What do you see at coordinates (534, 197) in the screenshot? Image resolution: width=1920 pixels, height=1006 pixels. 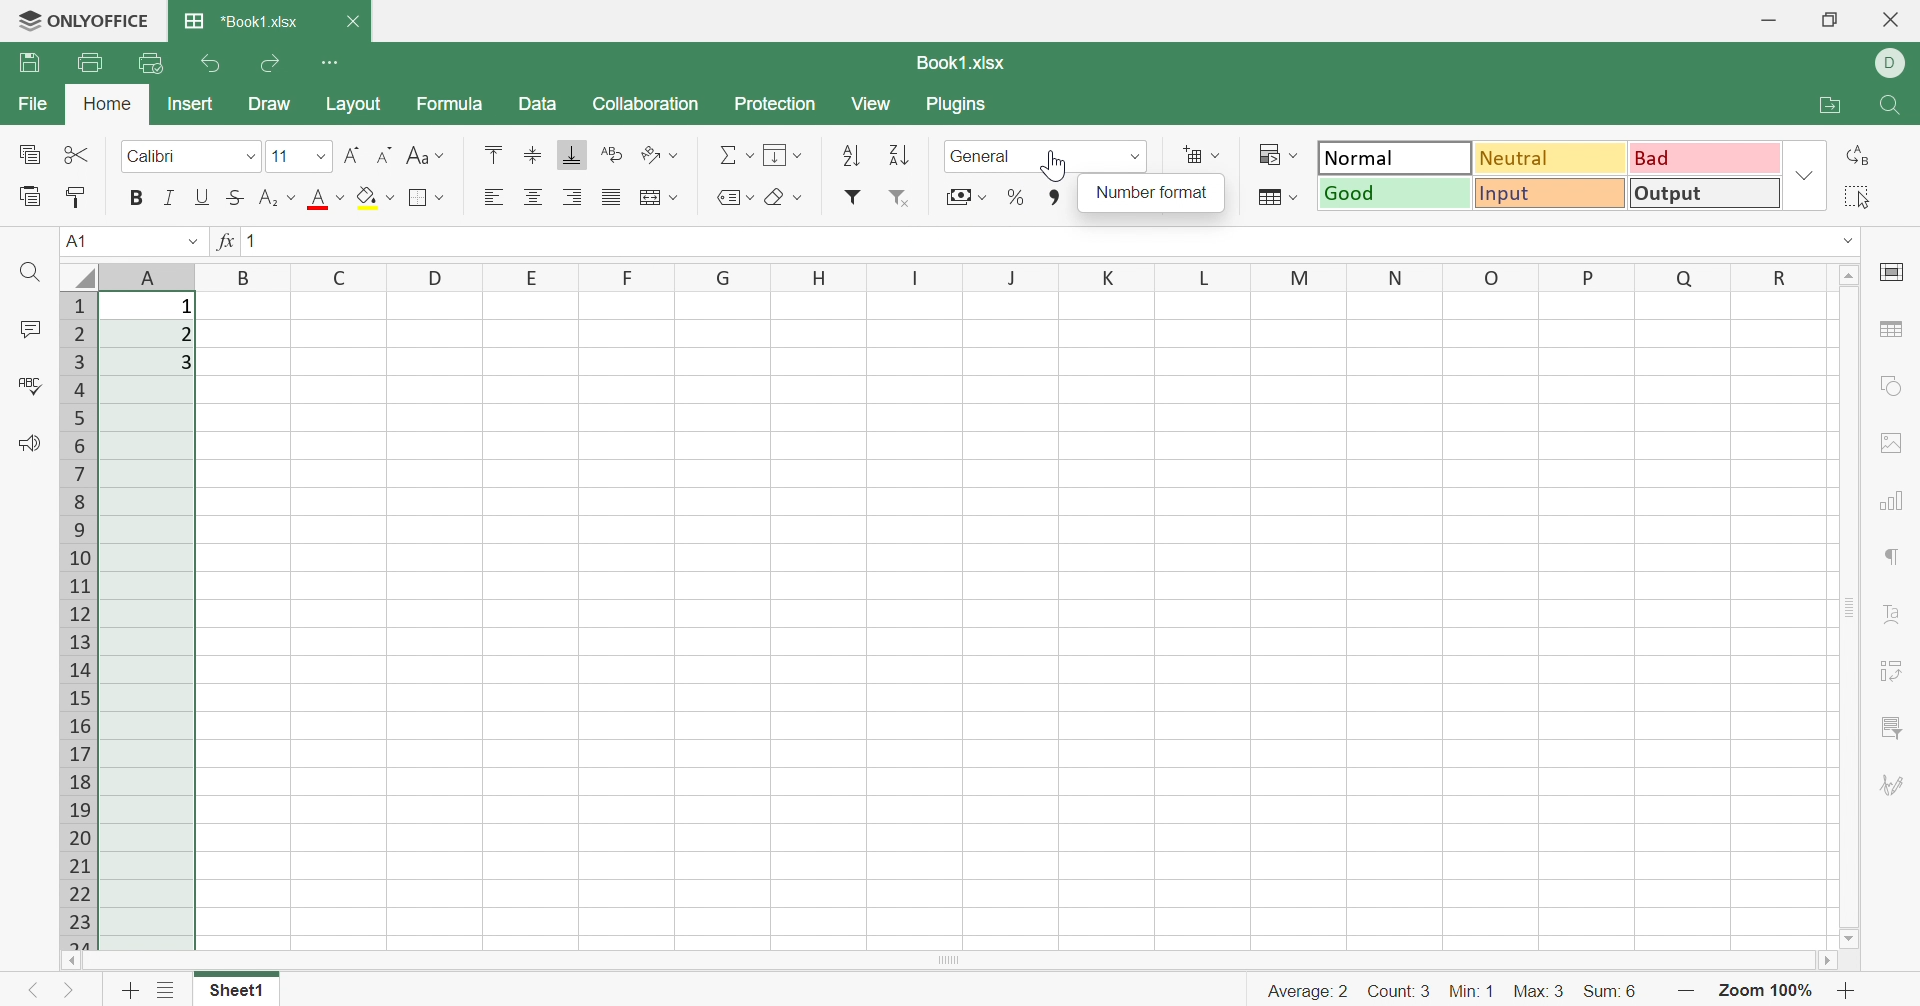 I see `Align middle` at bounding box center [534, 197].